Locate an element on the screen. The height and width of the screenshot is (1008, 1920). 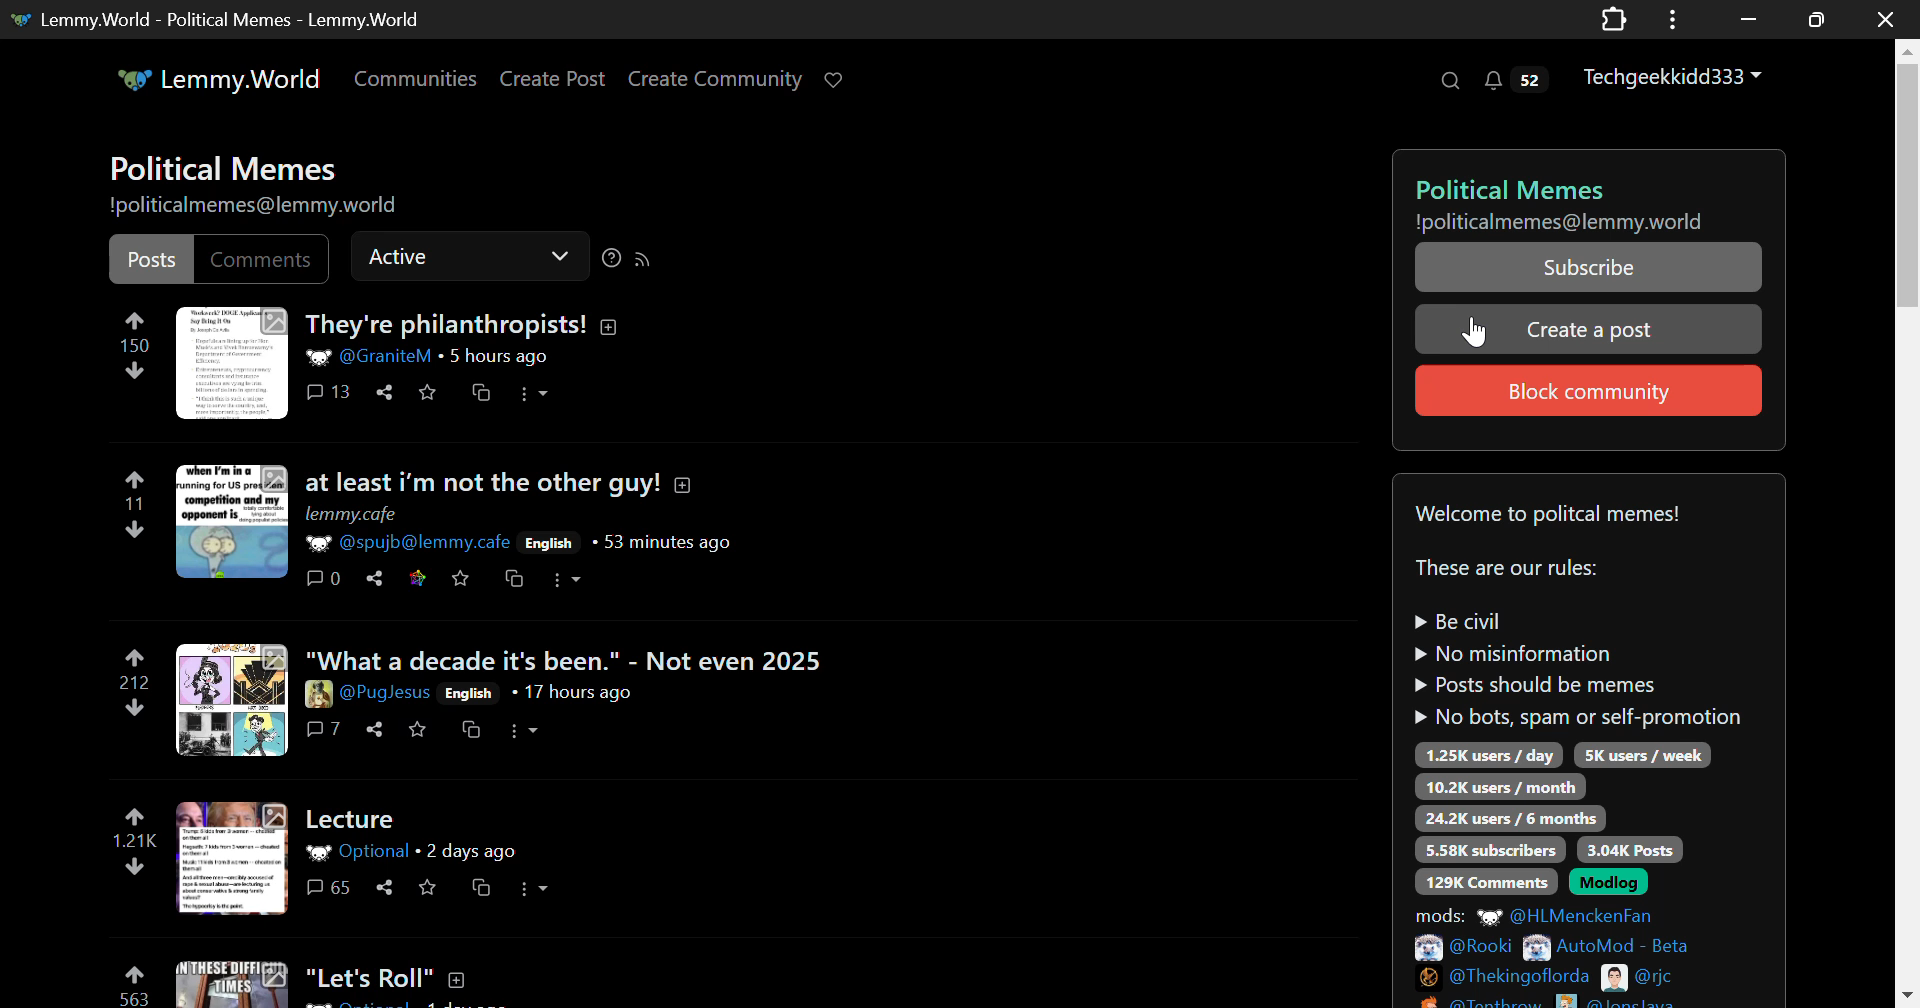
17 hours ago is located at coordinates (571, 693).